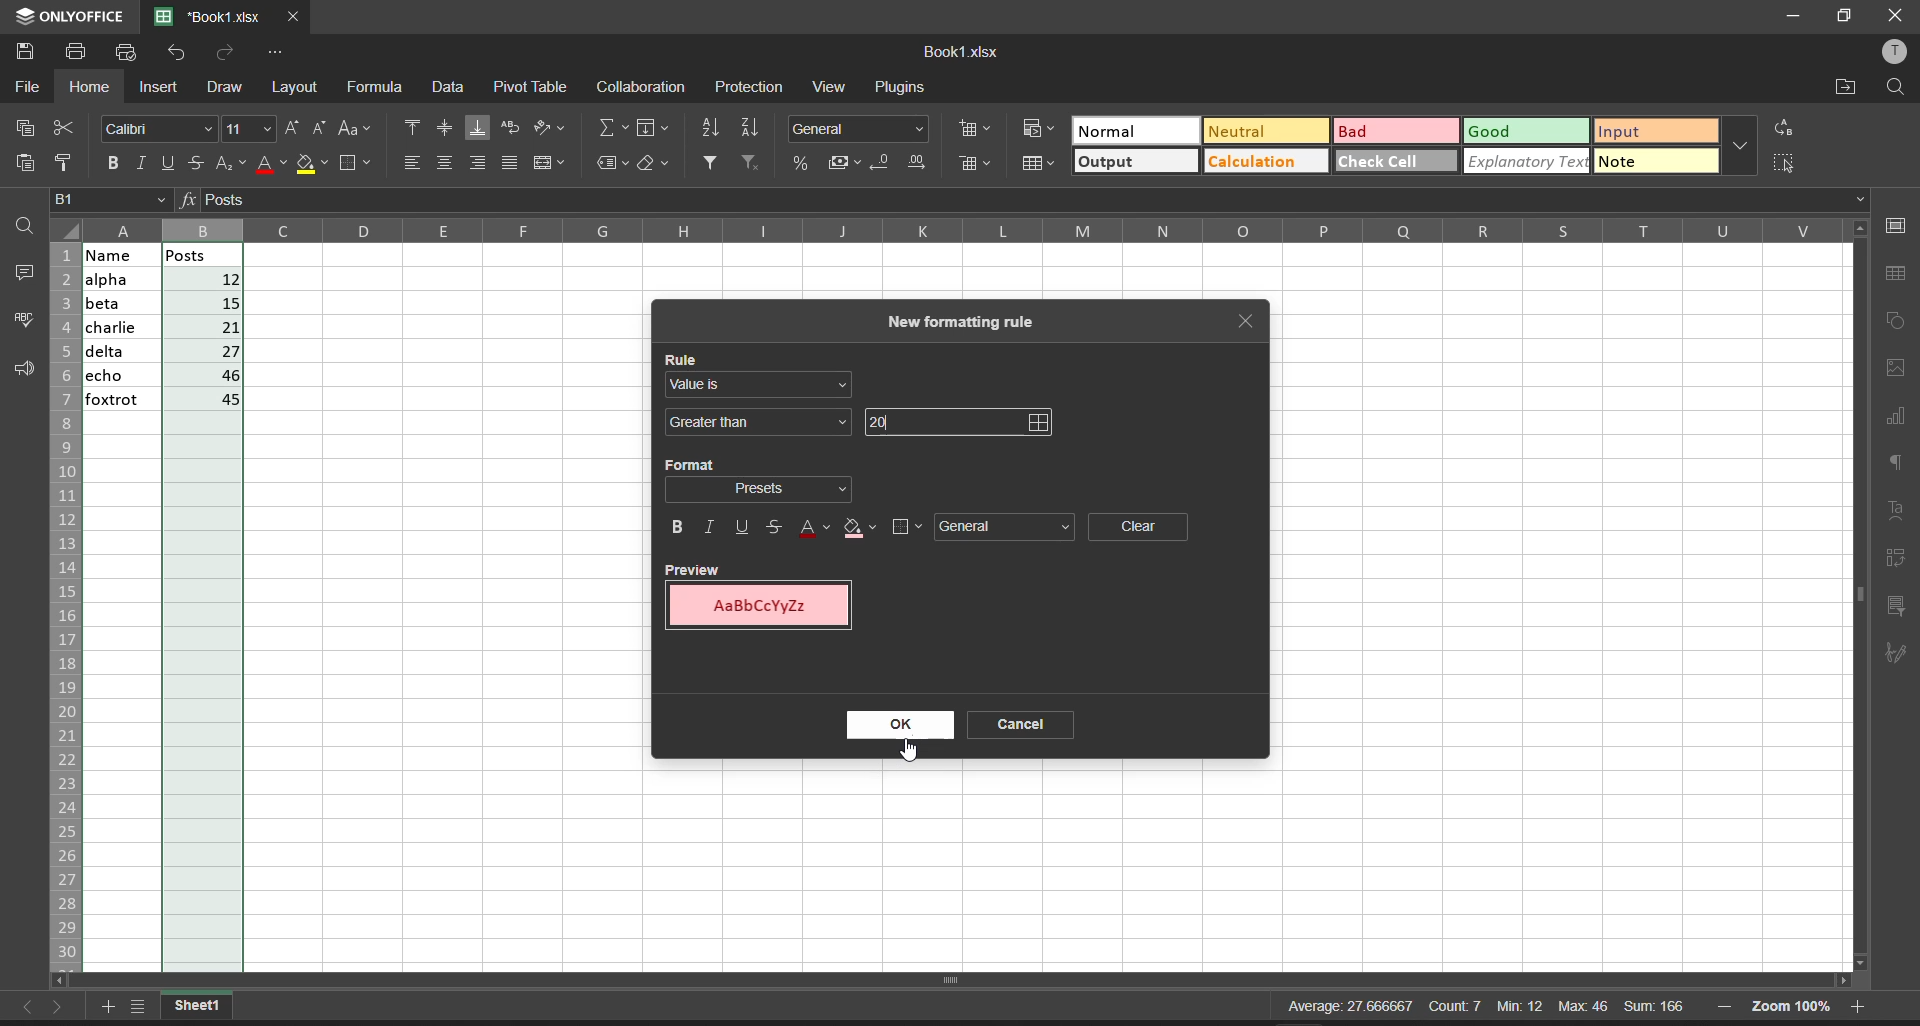 The height and width of the screenshot is (1026, 1920). Describe the element at coordinates (688, 465) in the screenshot. I see `format` at that location.